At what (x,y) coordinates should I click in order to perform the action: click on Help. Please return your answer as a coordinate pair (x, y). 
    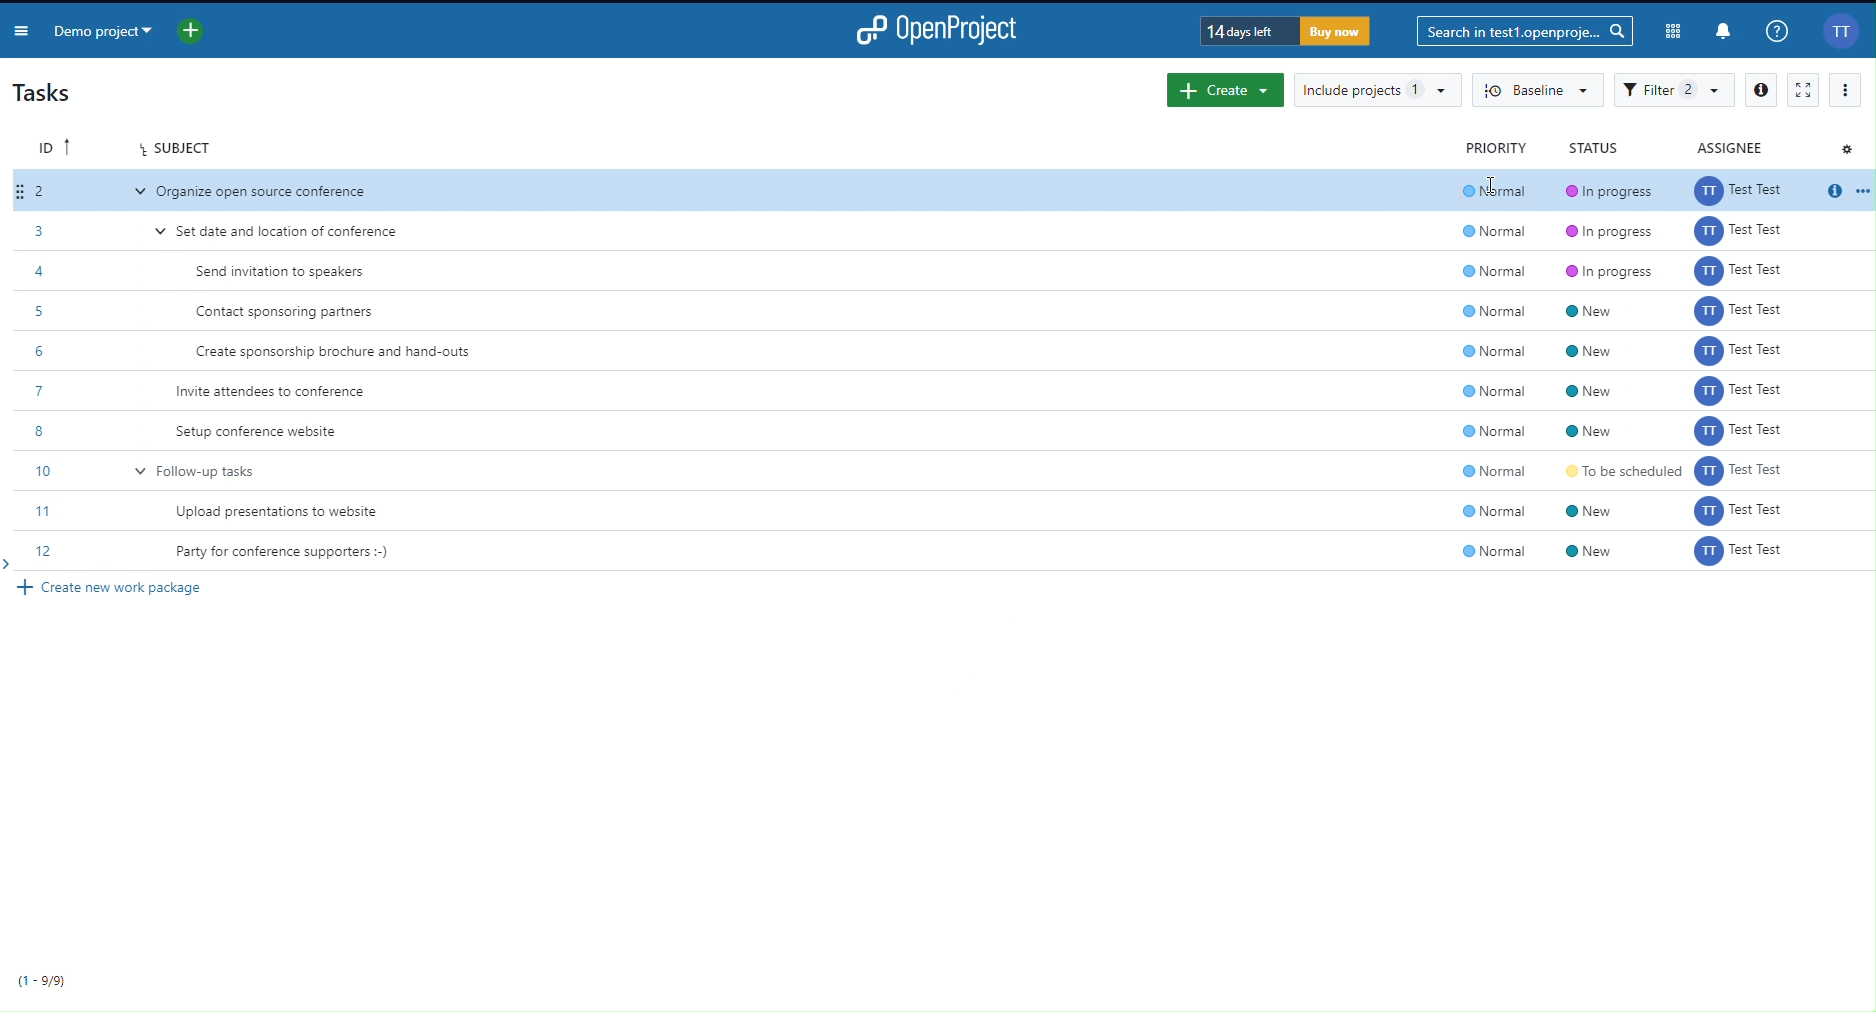
    Looking at the image, I should click on (1777, 31).